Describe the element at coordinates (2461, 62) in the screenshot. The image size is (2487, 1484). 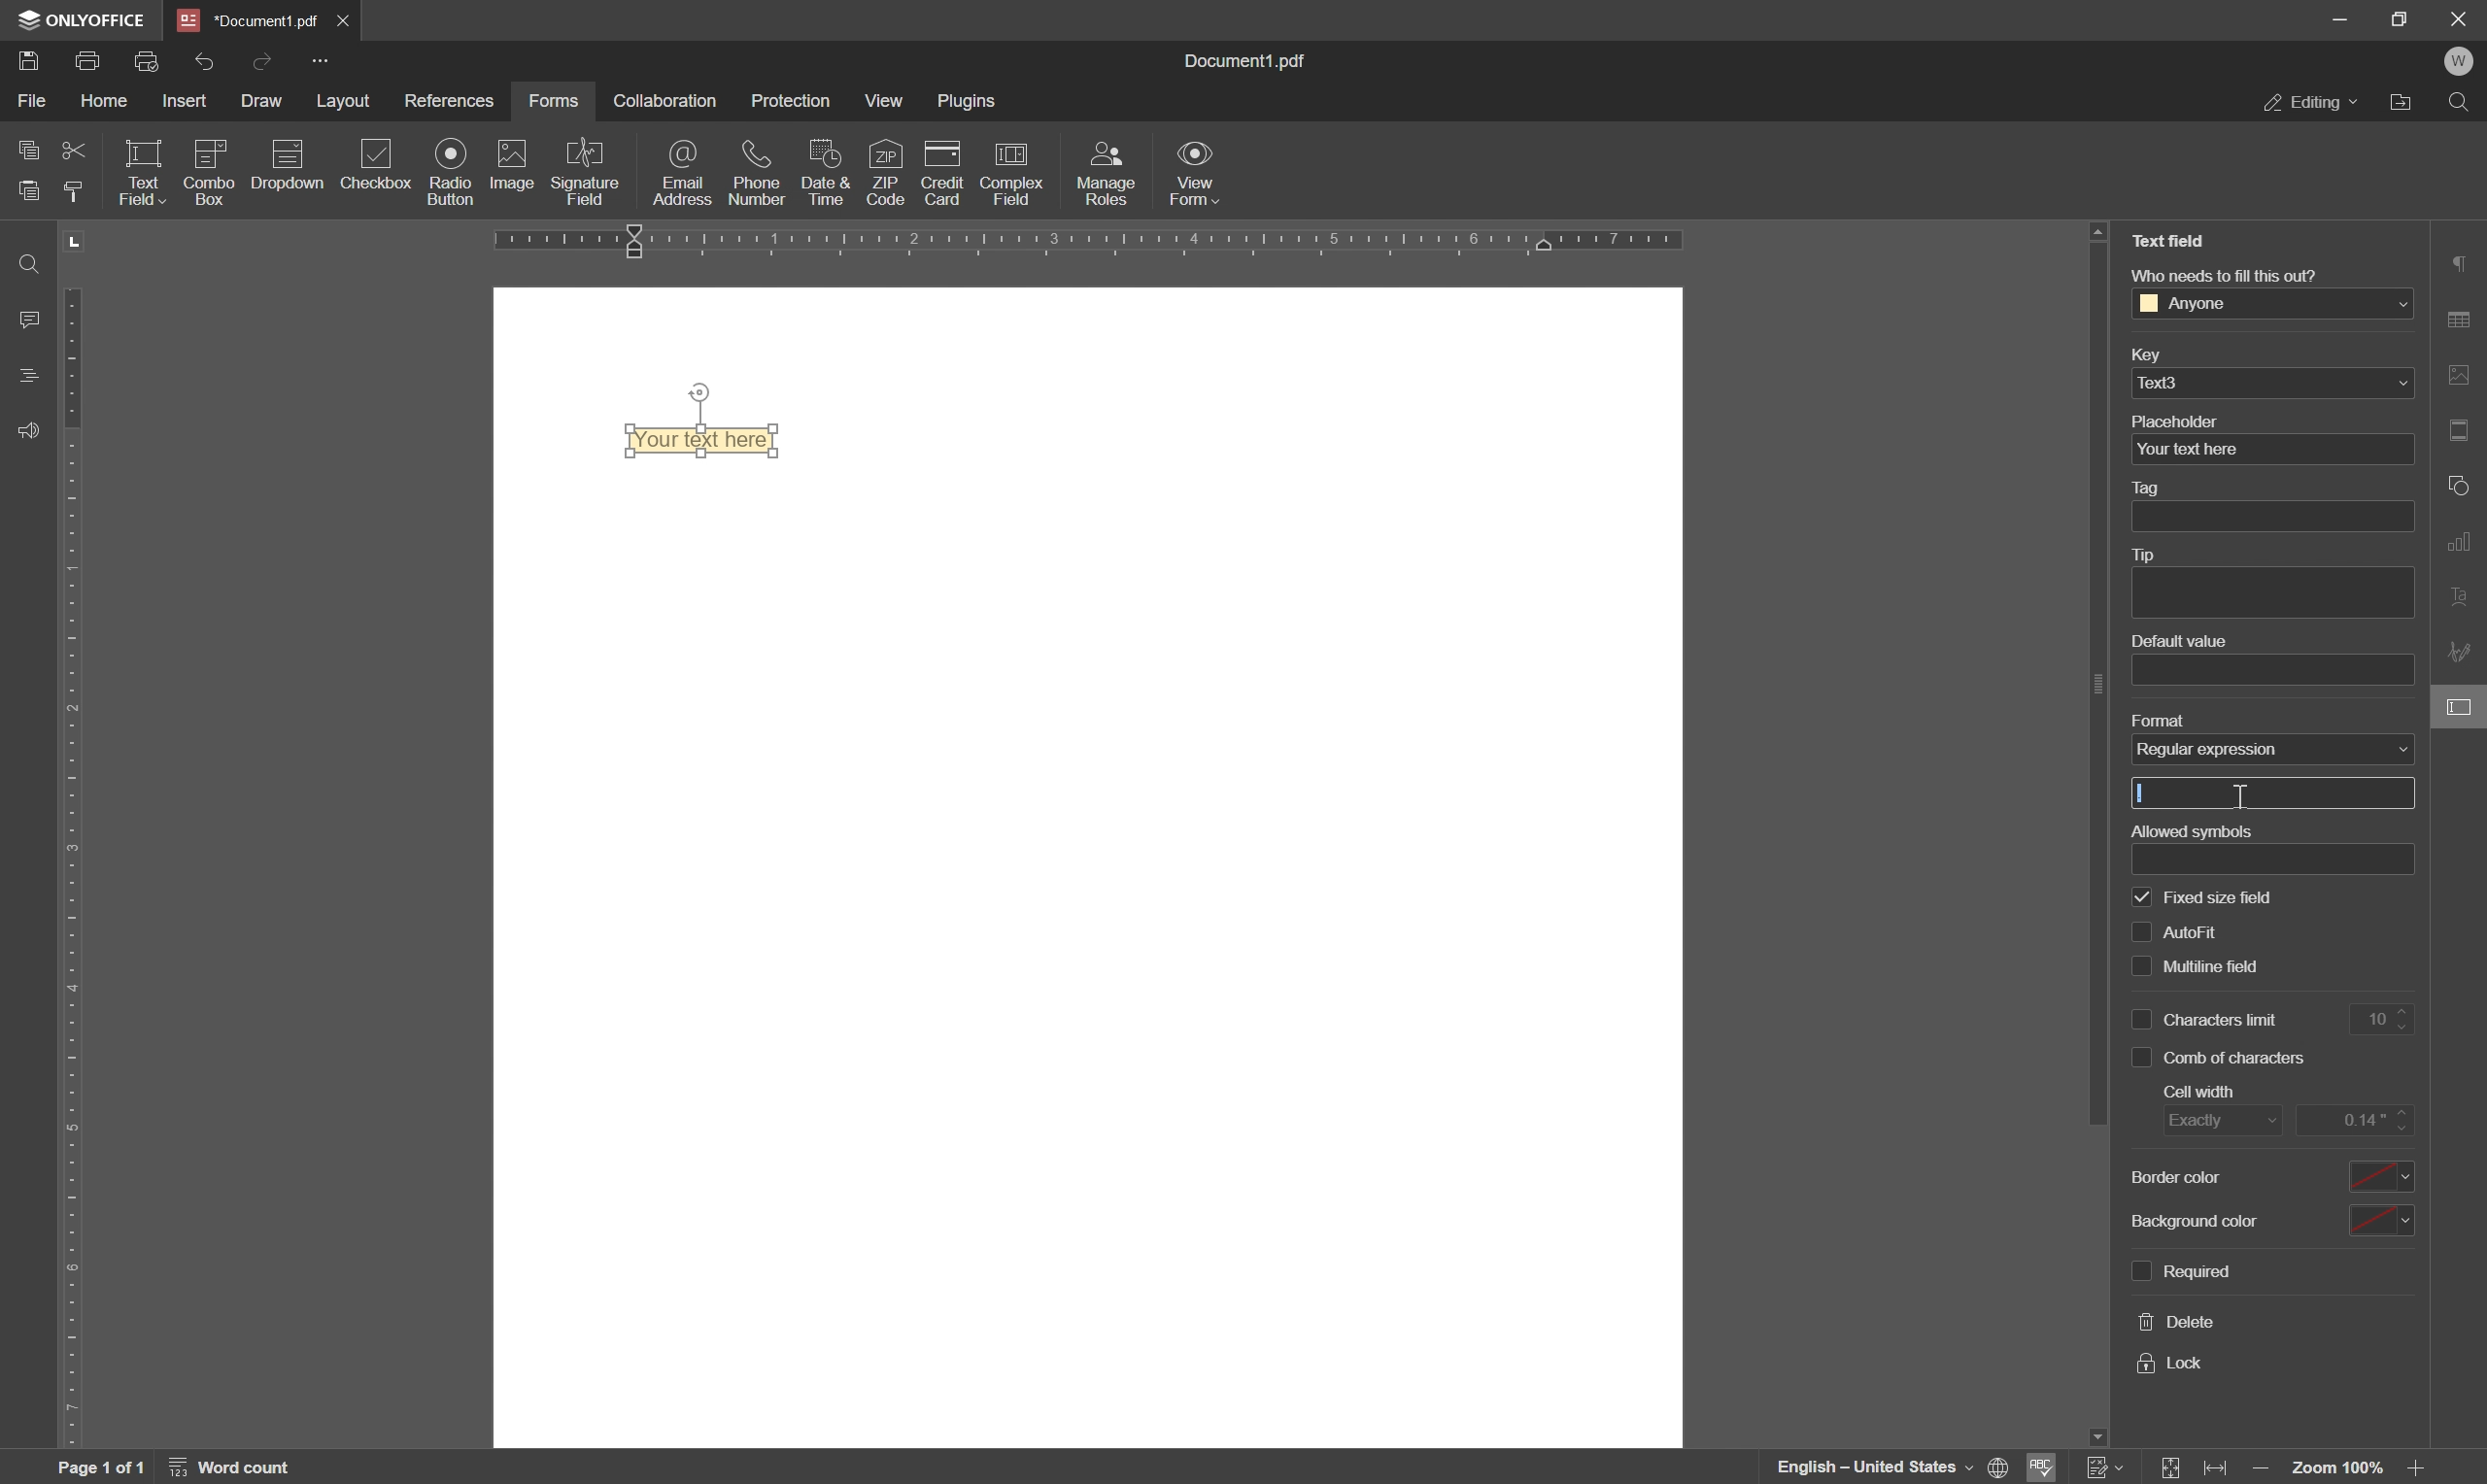
I see `welcome` at that location.